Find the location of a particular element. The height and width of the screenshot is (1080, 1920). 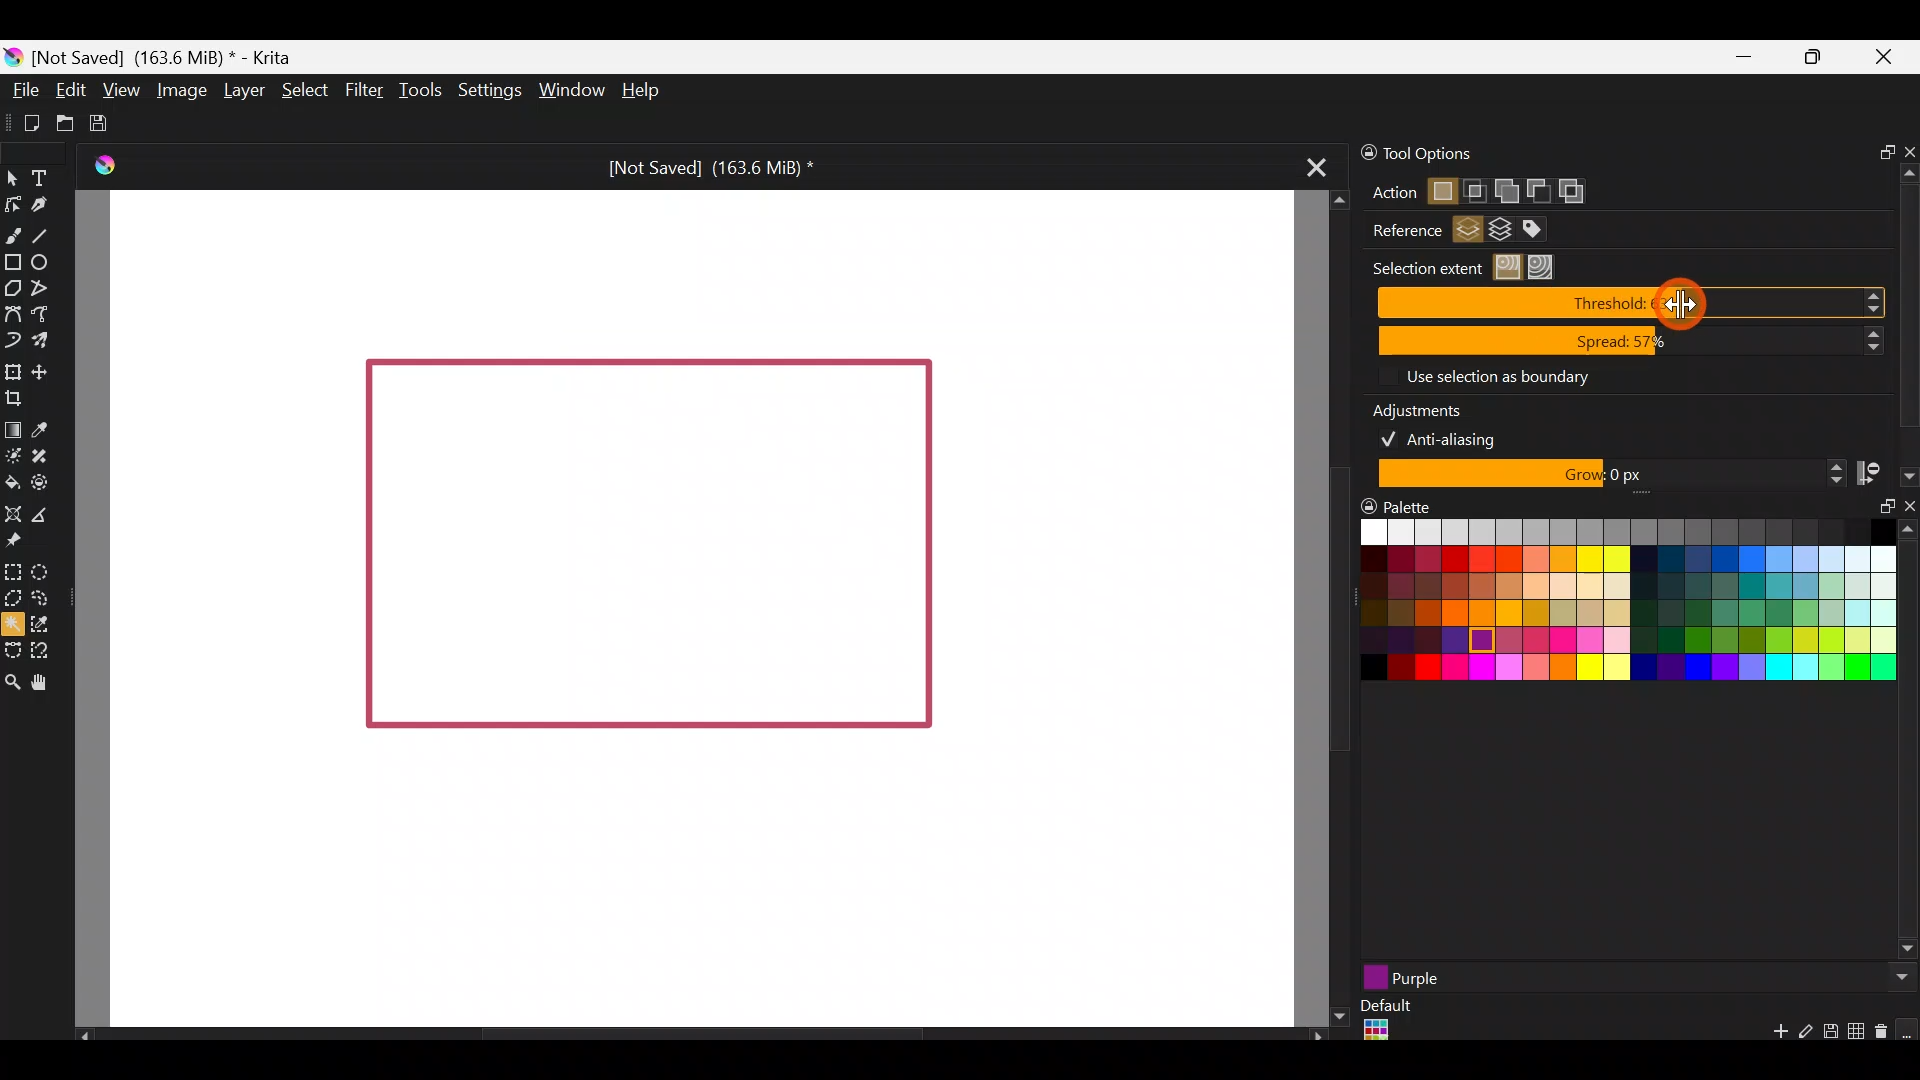

Enclose & fill tool is located at coordinates (48, 483).